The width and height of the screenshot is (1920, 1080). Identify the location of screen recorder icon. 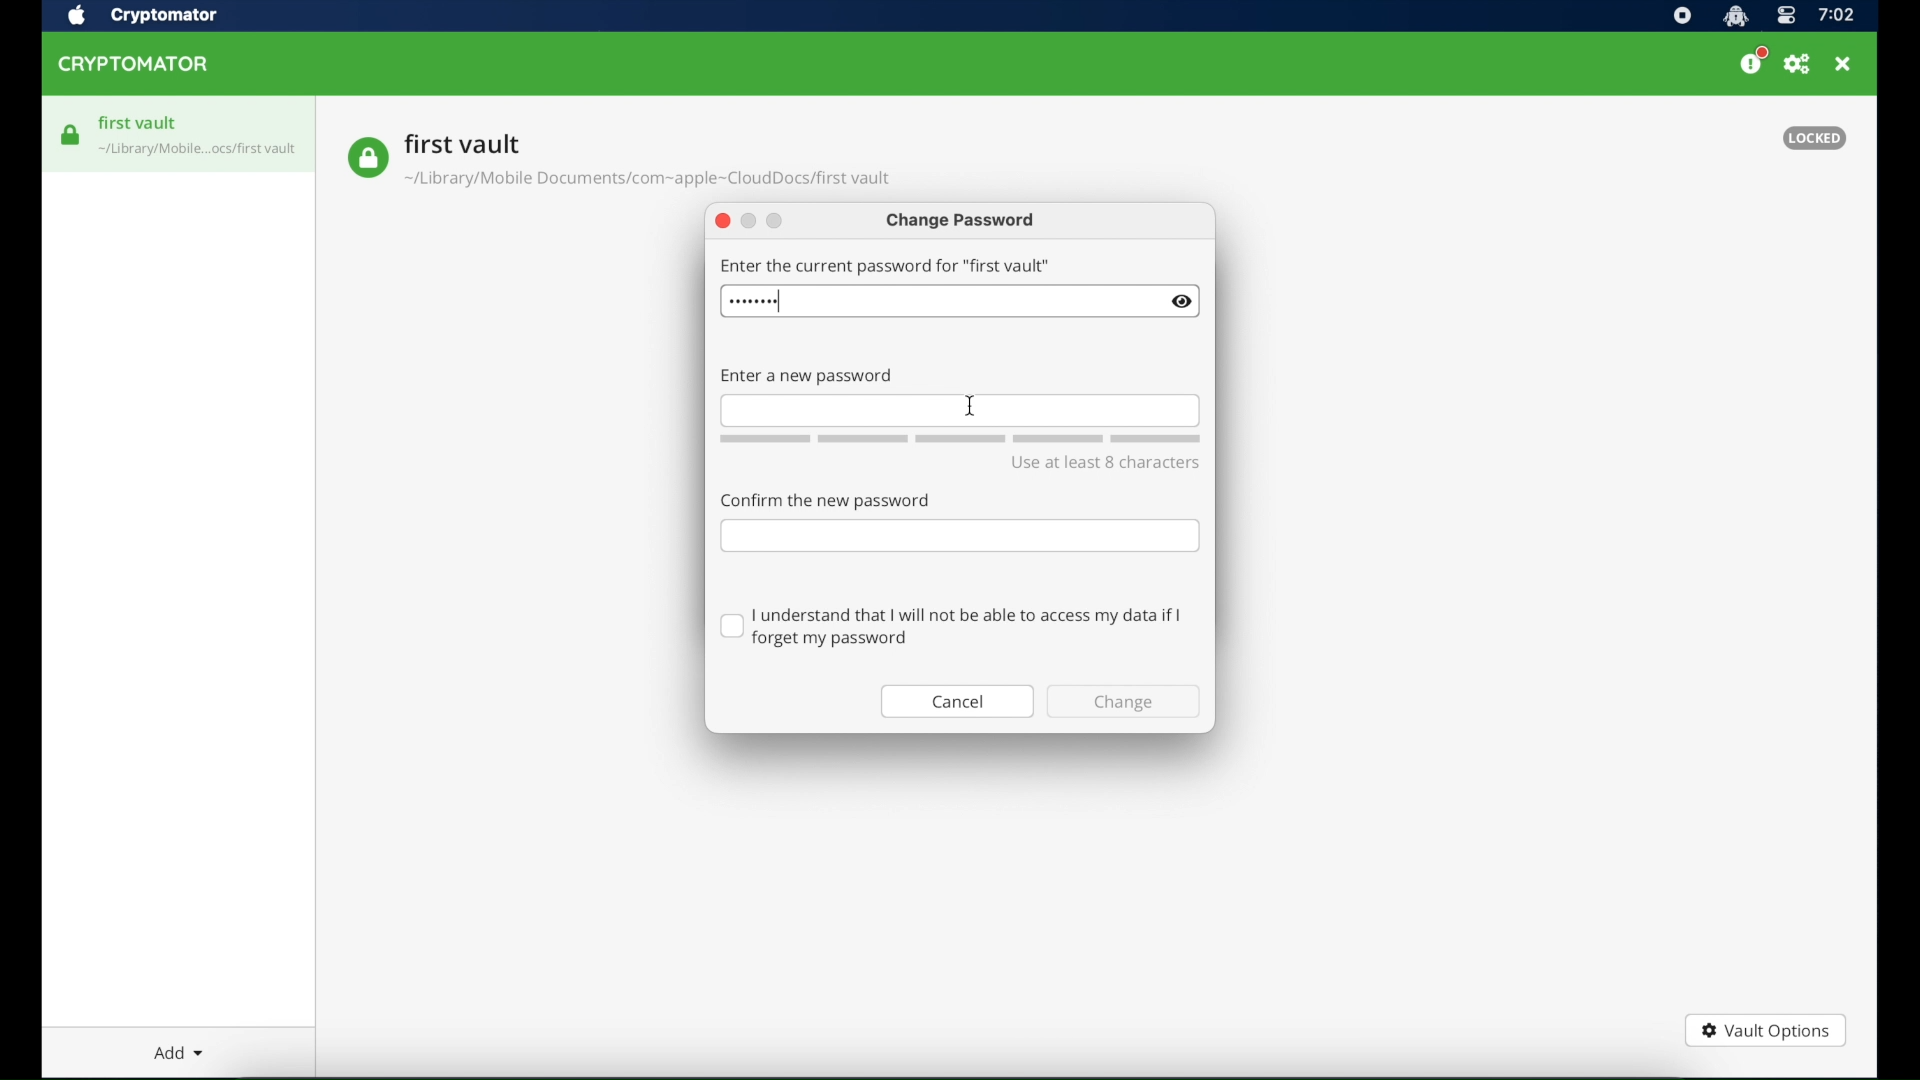
(1682, 17).